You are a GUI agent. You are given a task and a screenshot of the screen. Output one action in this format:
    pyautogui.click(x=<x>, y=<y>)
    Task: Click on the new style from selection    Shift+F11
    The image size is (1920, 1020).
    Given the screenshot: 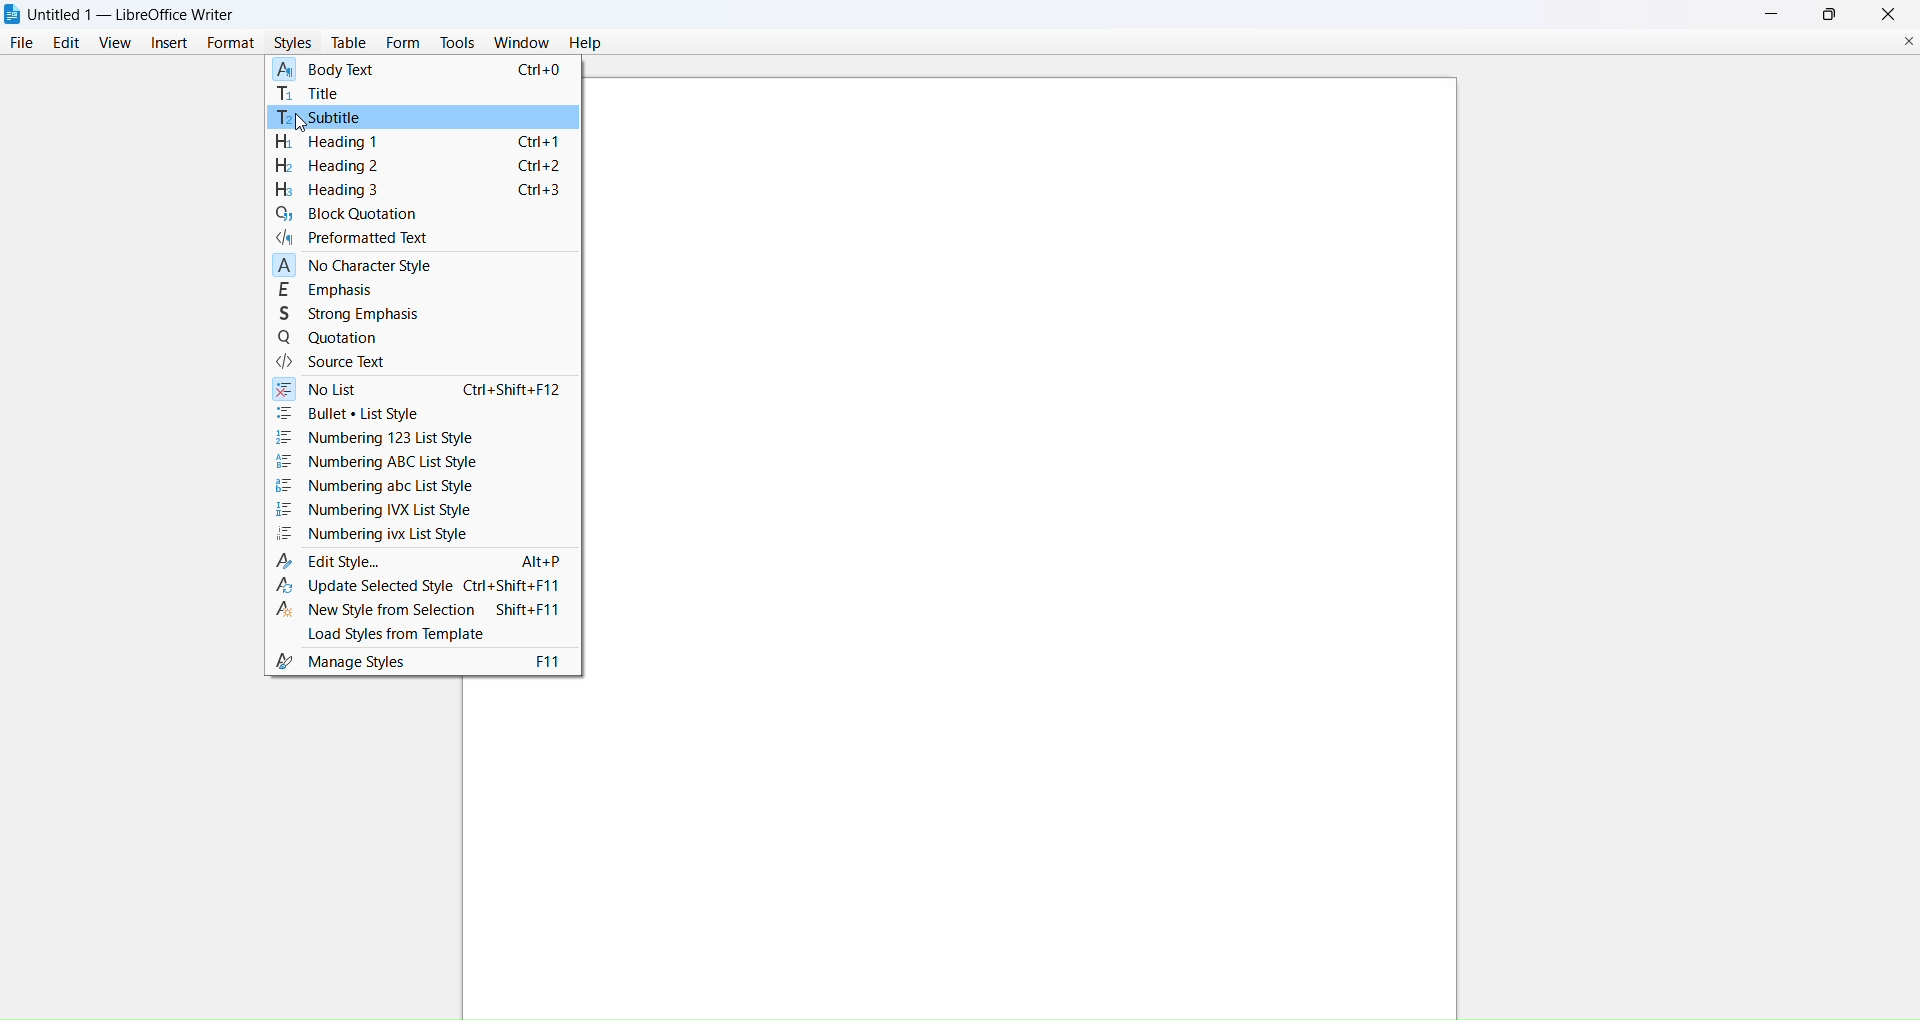 What is the action you would take?
    pyautogui.click(x=420, y=611)
    